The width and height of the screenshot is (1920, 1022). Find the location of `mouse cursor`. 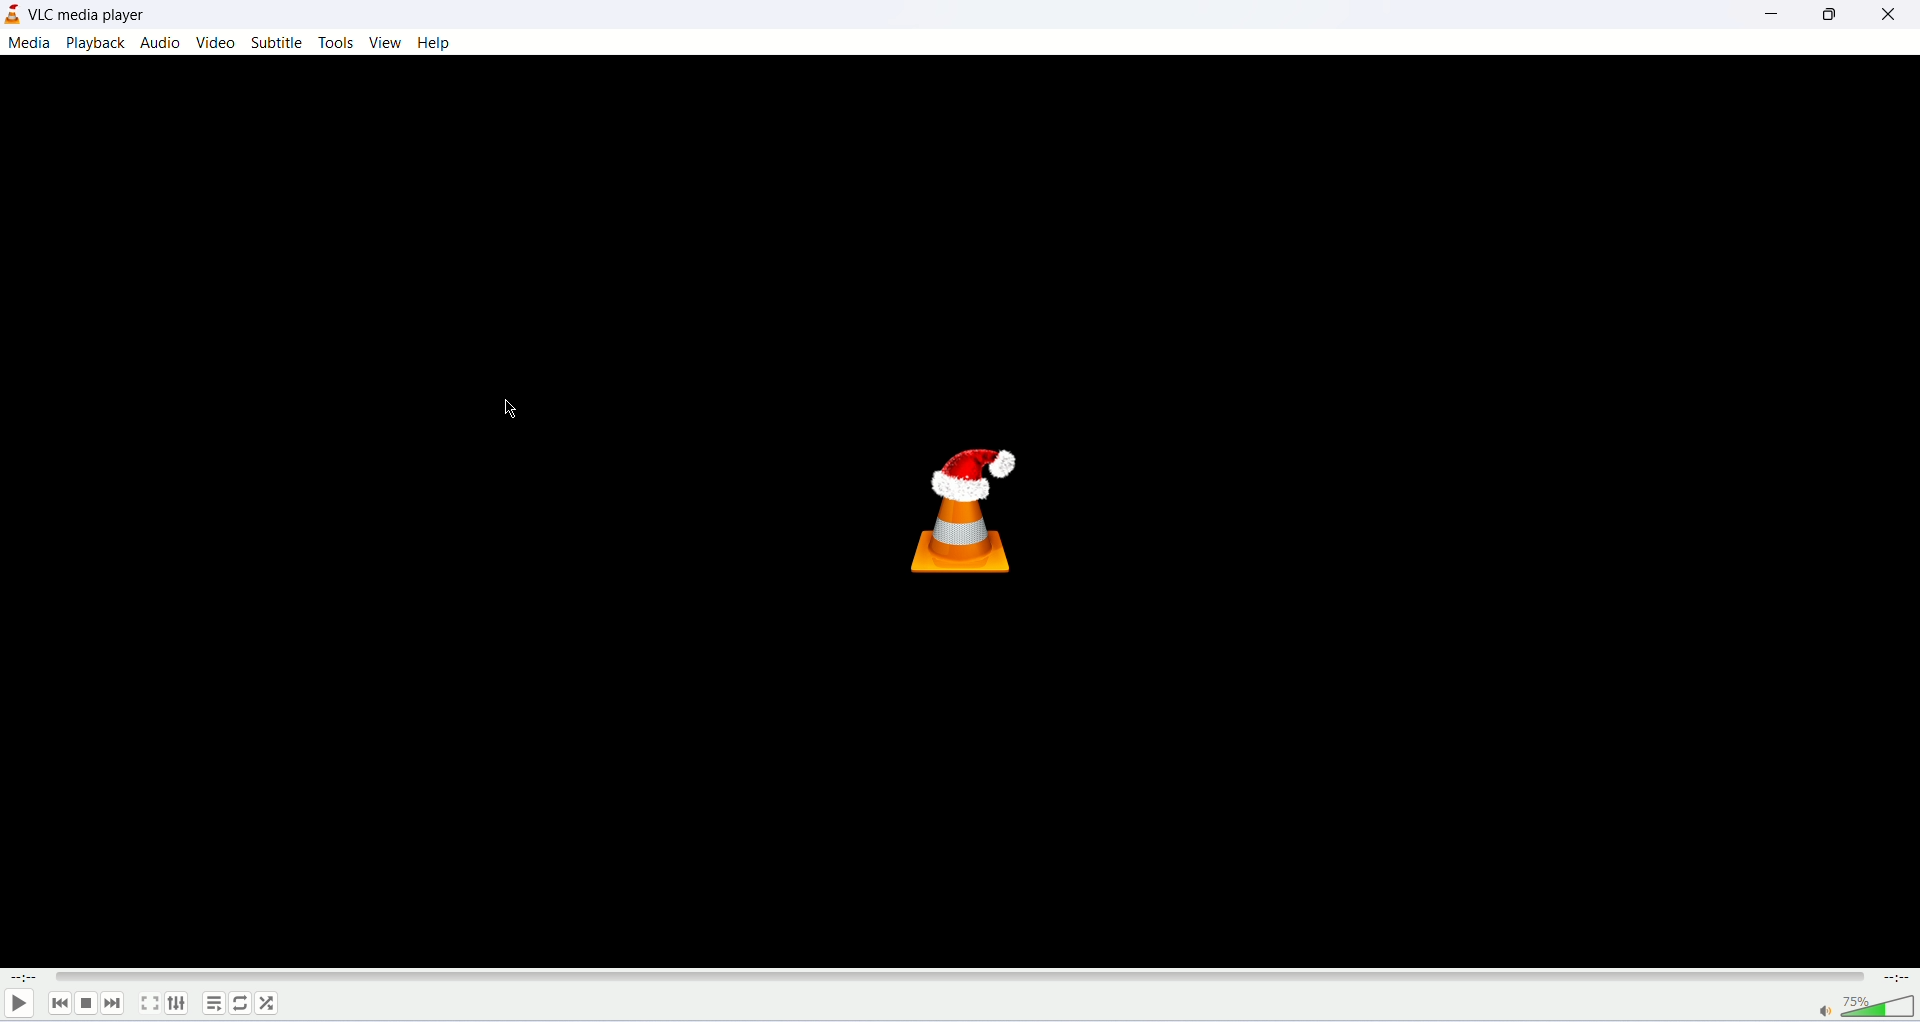

mouse cursor is located at coordinates (512, 411).